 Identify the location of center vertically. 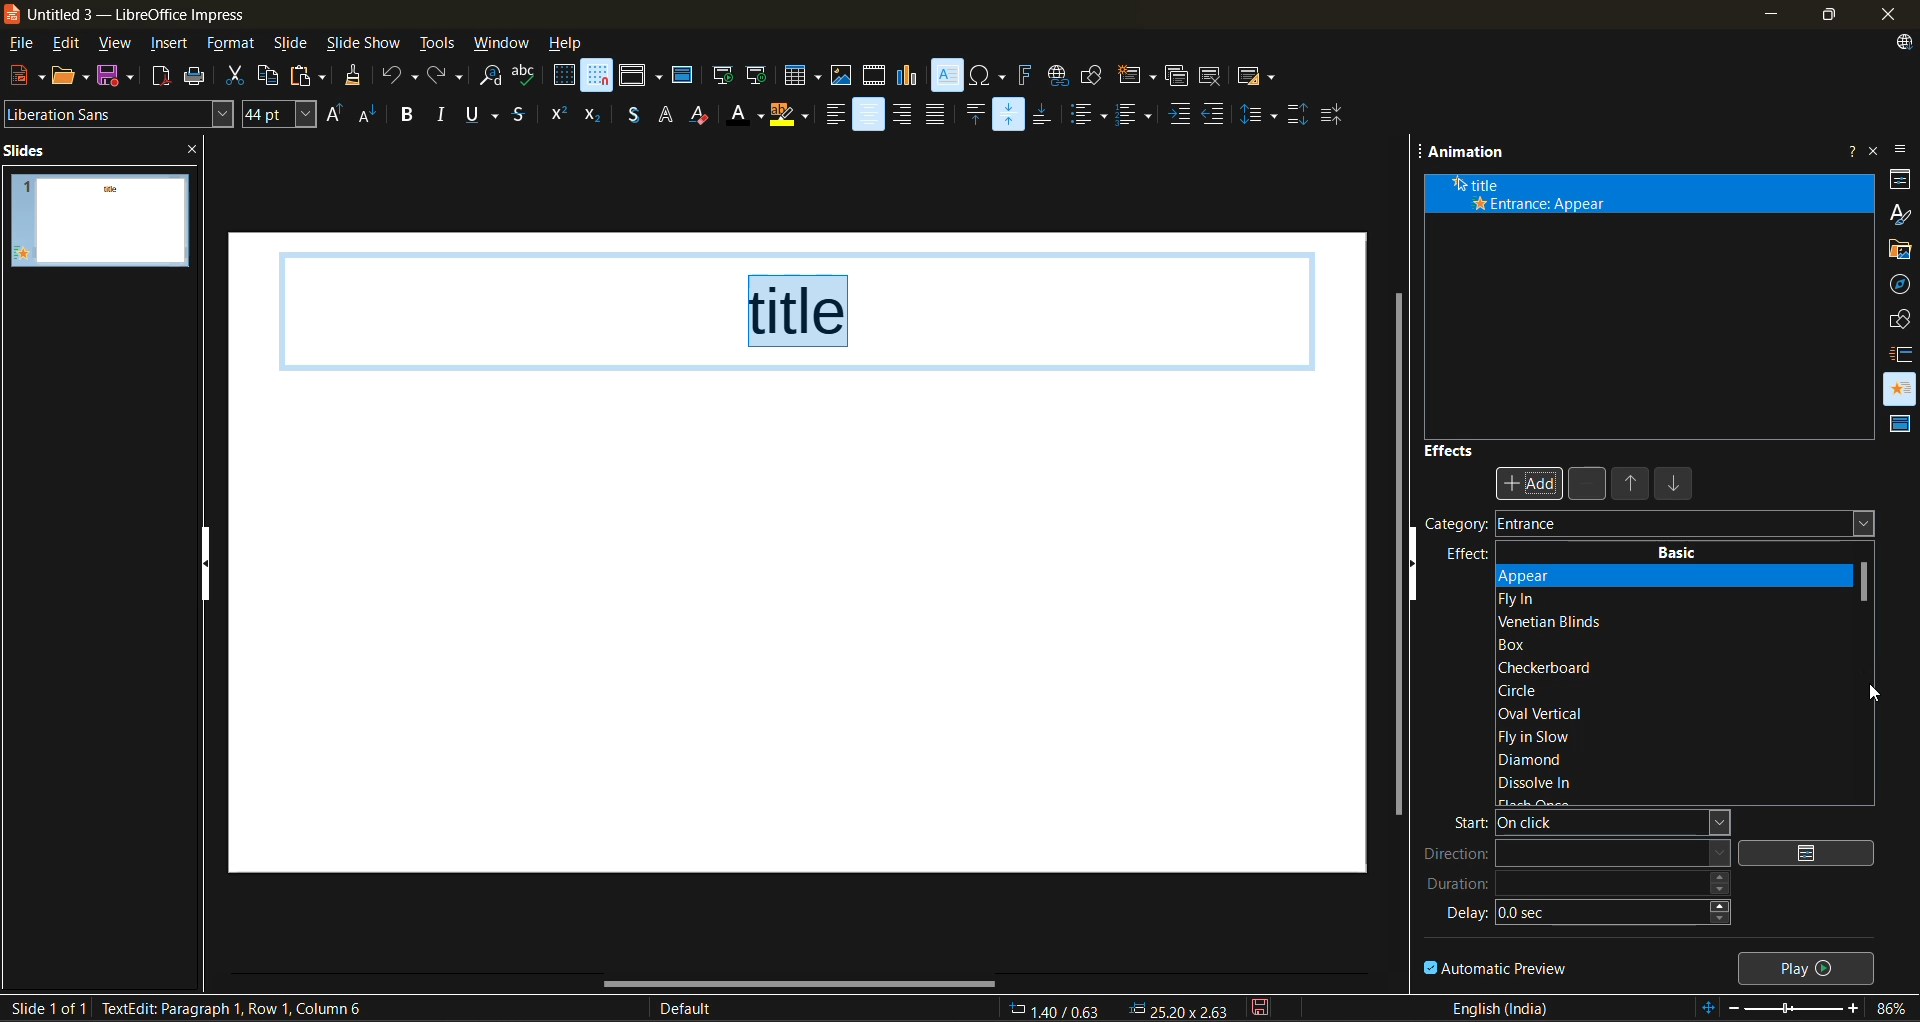
(1011, 113).